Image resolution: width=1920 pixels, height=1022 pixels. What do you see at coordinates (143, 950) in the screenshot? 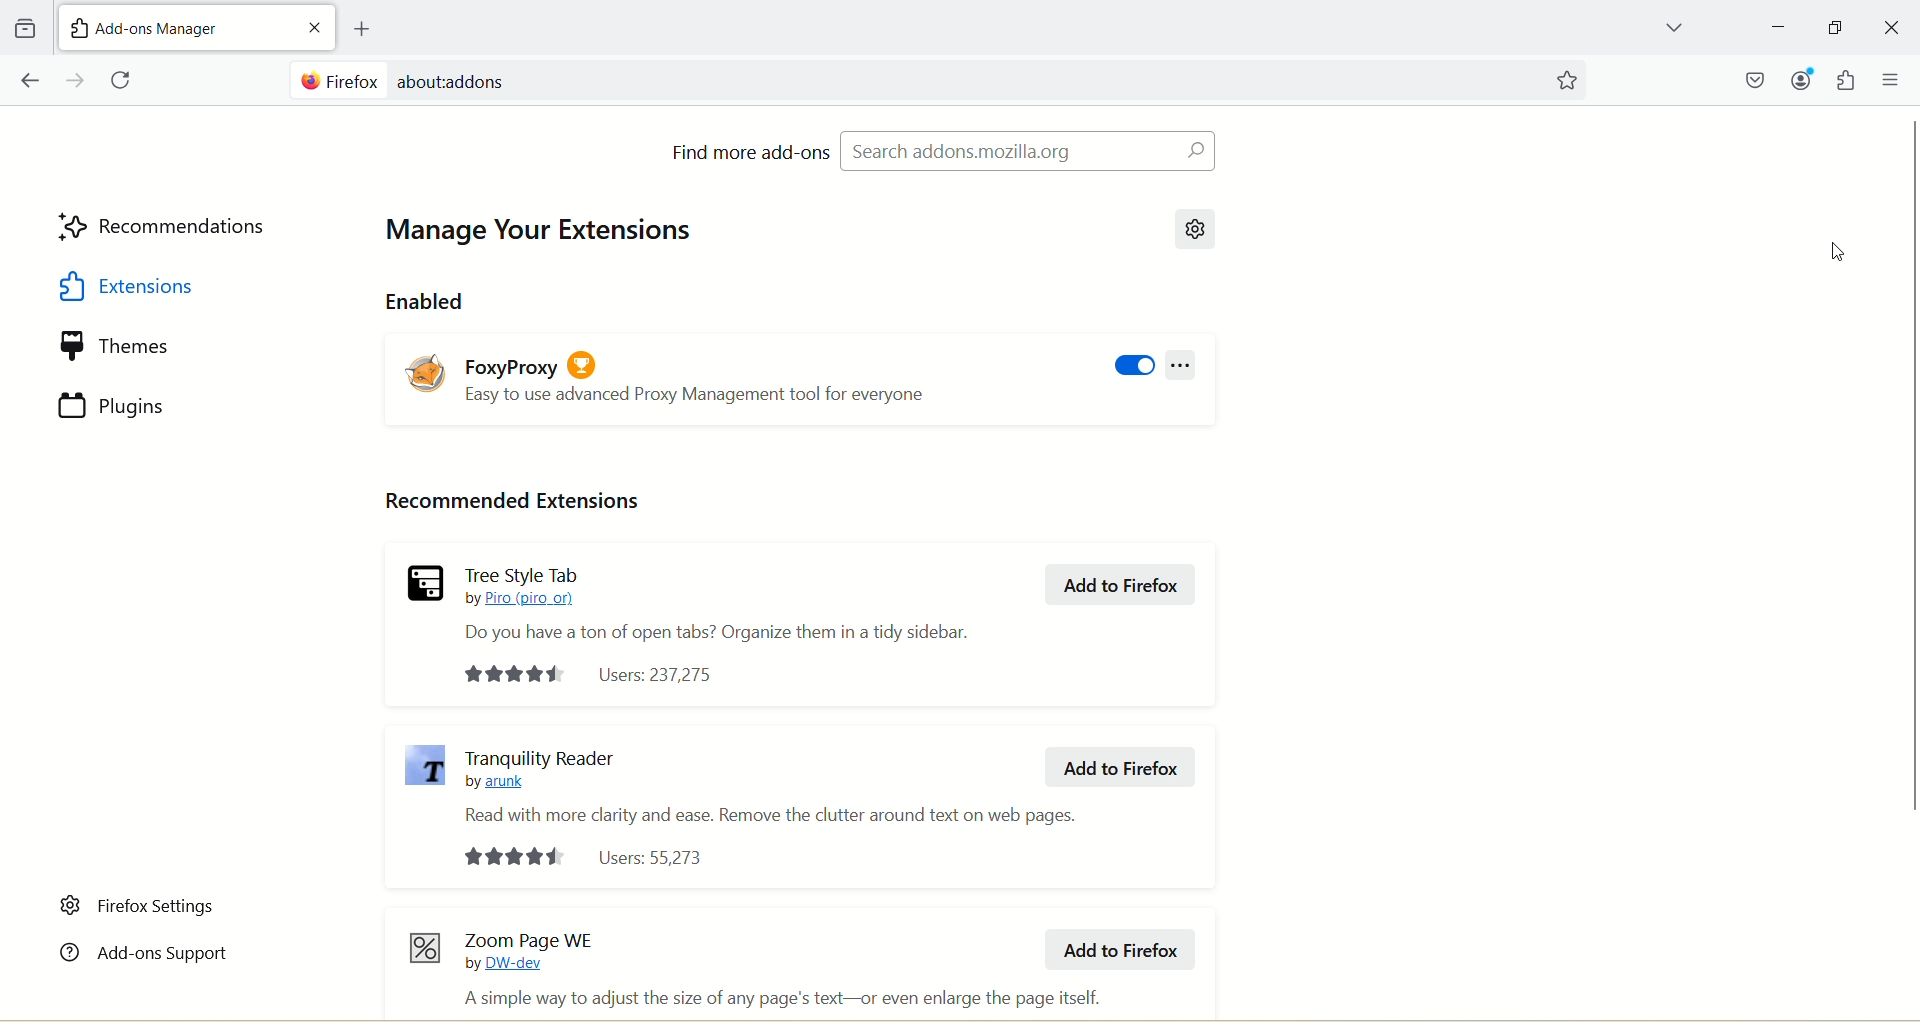
I see `Add-ons Support` at bounding box center [143, 950].